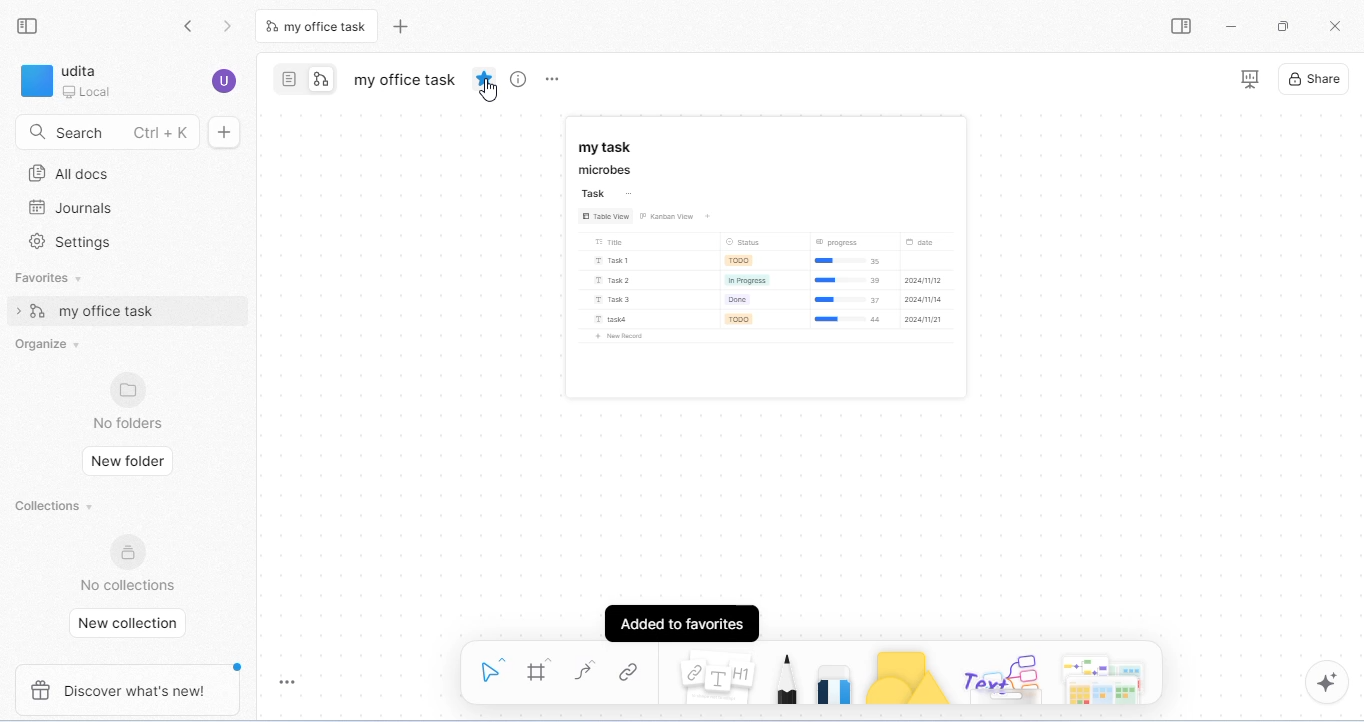  What do you see at coordinates (48, 342) in the screenshot?
I see `organize` at bounding box center [48, 342].